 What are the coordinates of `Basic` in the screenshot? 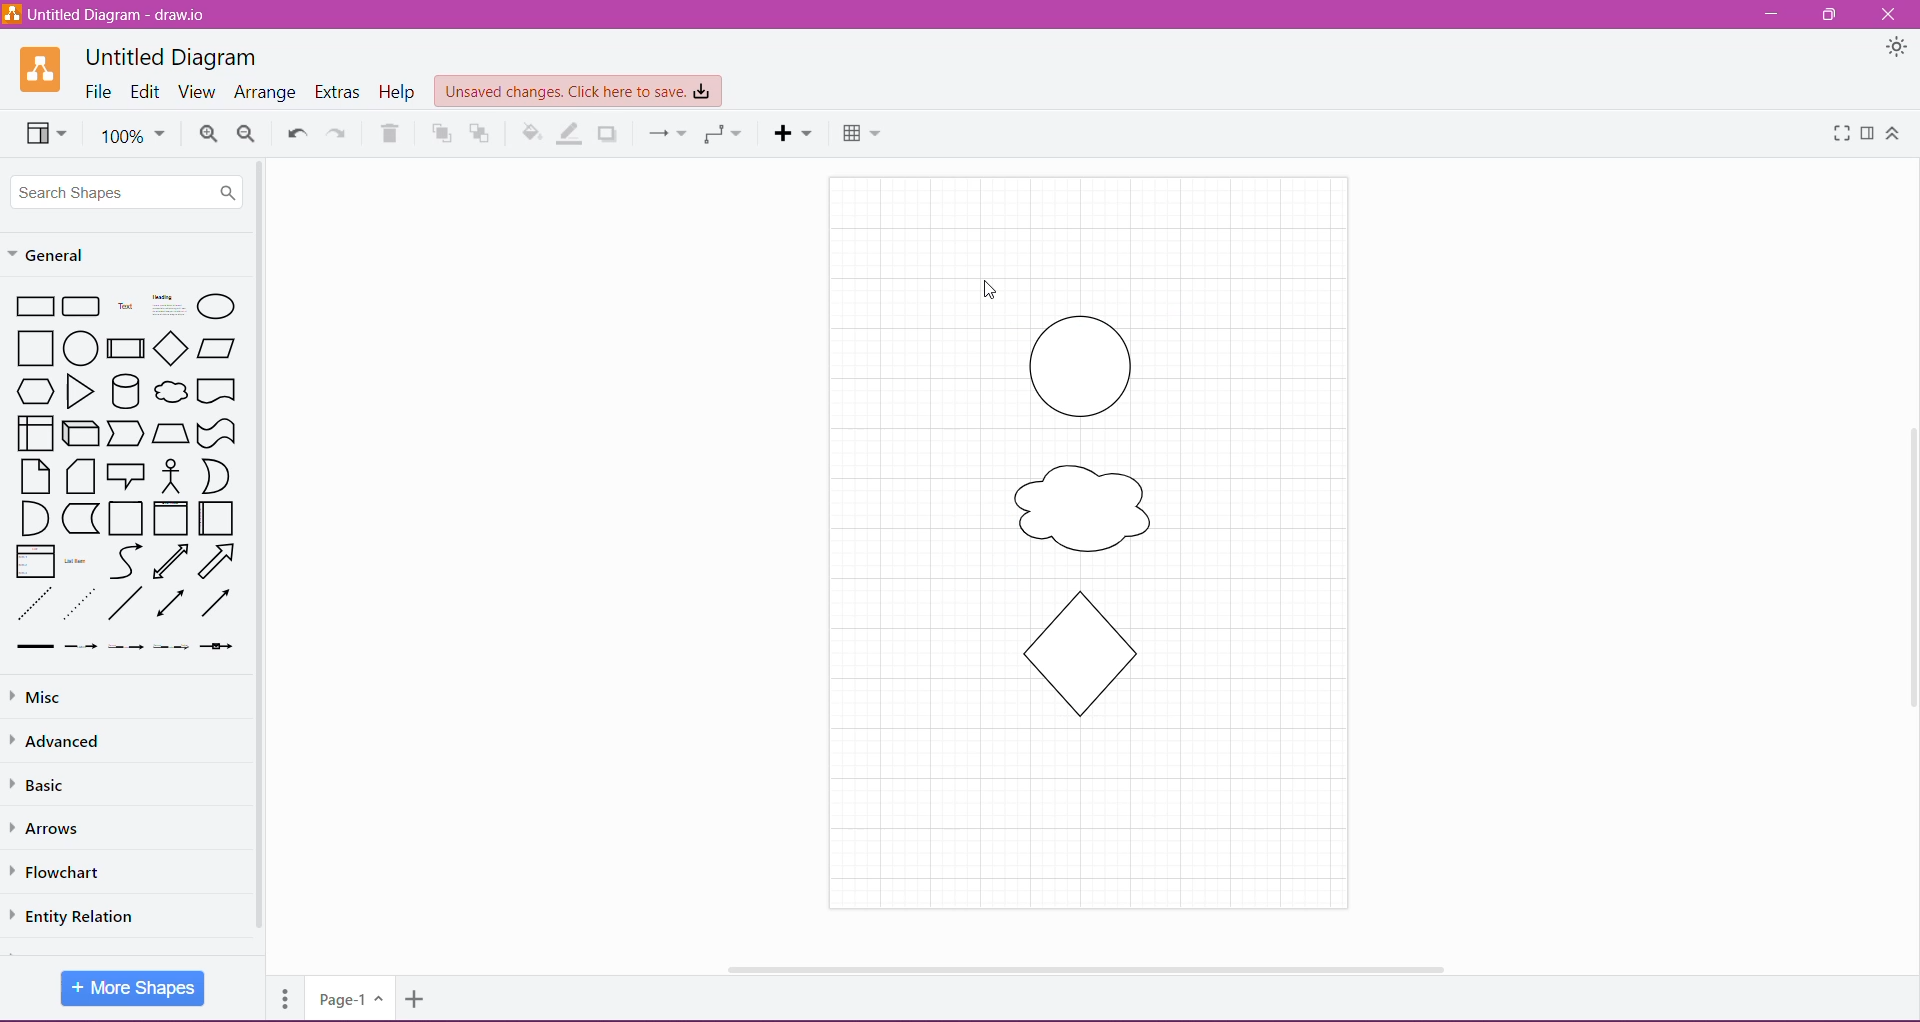 It's located at (49, 785).